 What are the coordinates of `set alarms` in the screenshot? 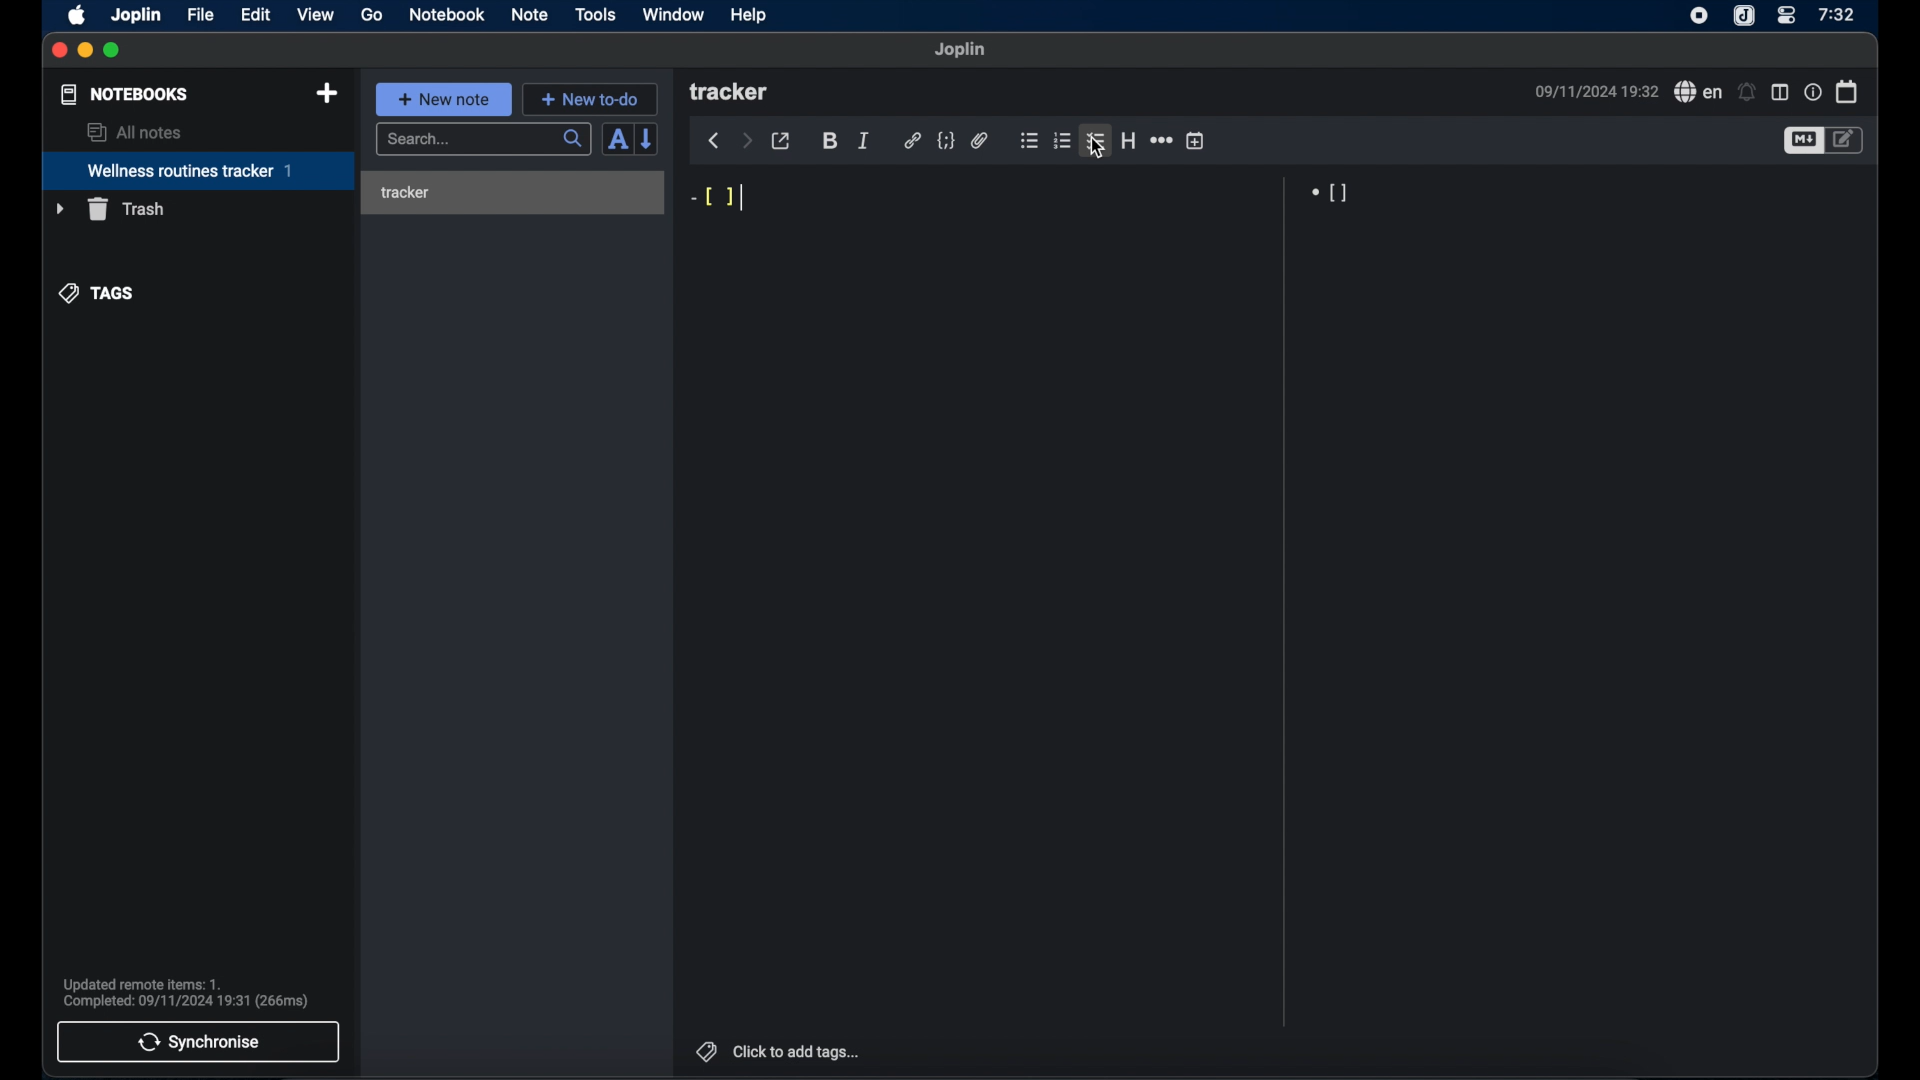 It's located at (1747, 92).